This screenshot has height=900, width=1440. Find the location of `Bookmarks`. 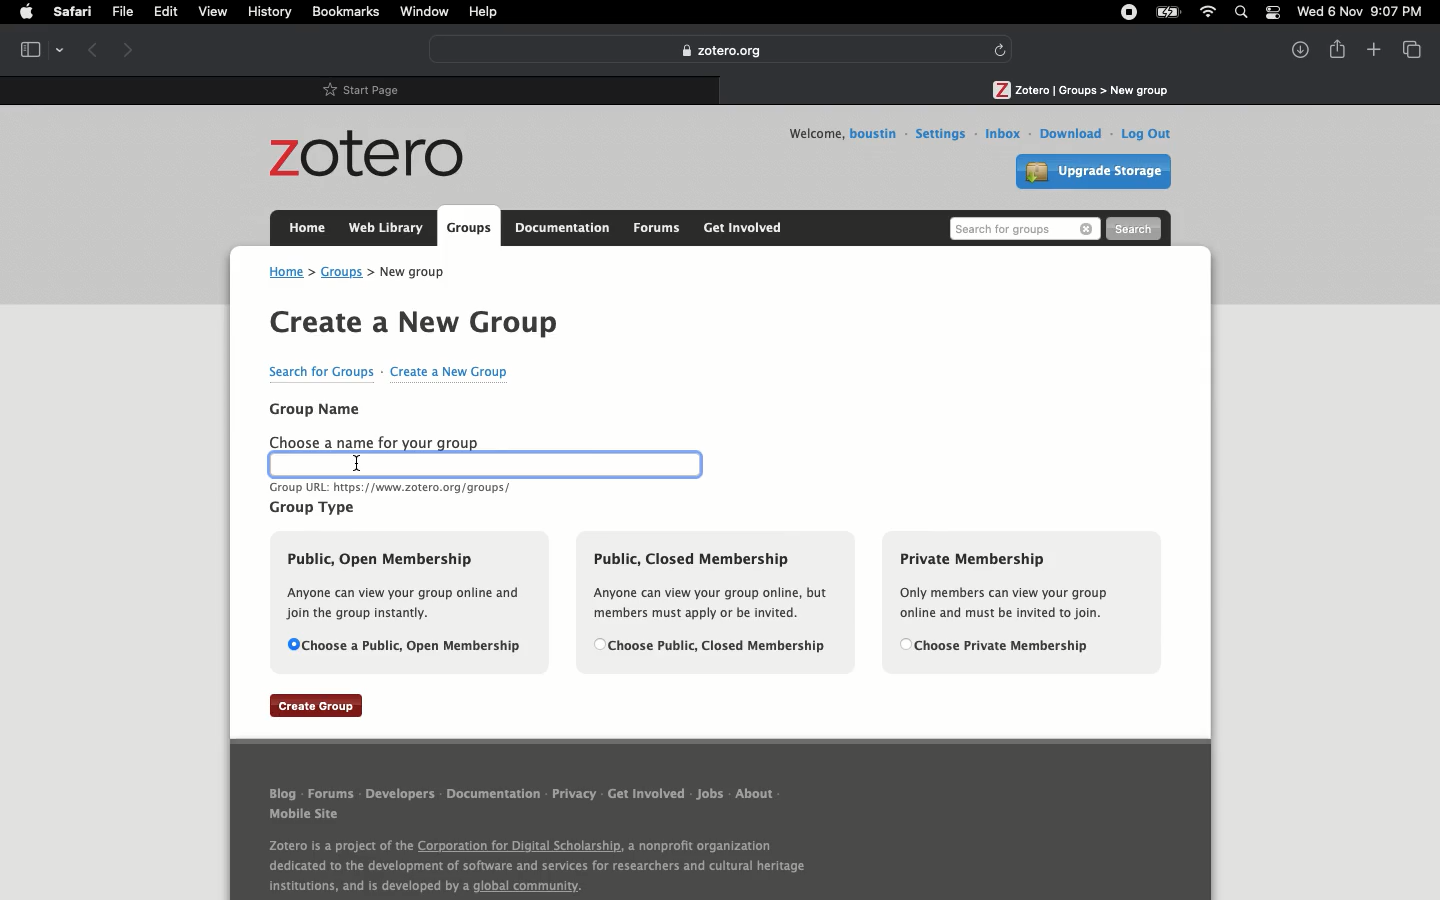

Bookmarks is located at coordinates (346, 12).